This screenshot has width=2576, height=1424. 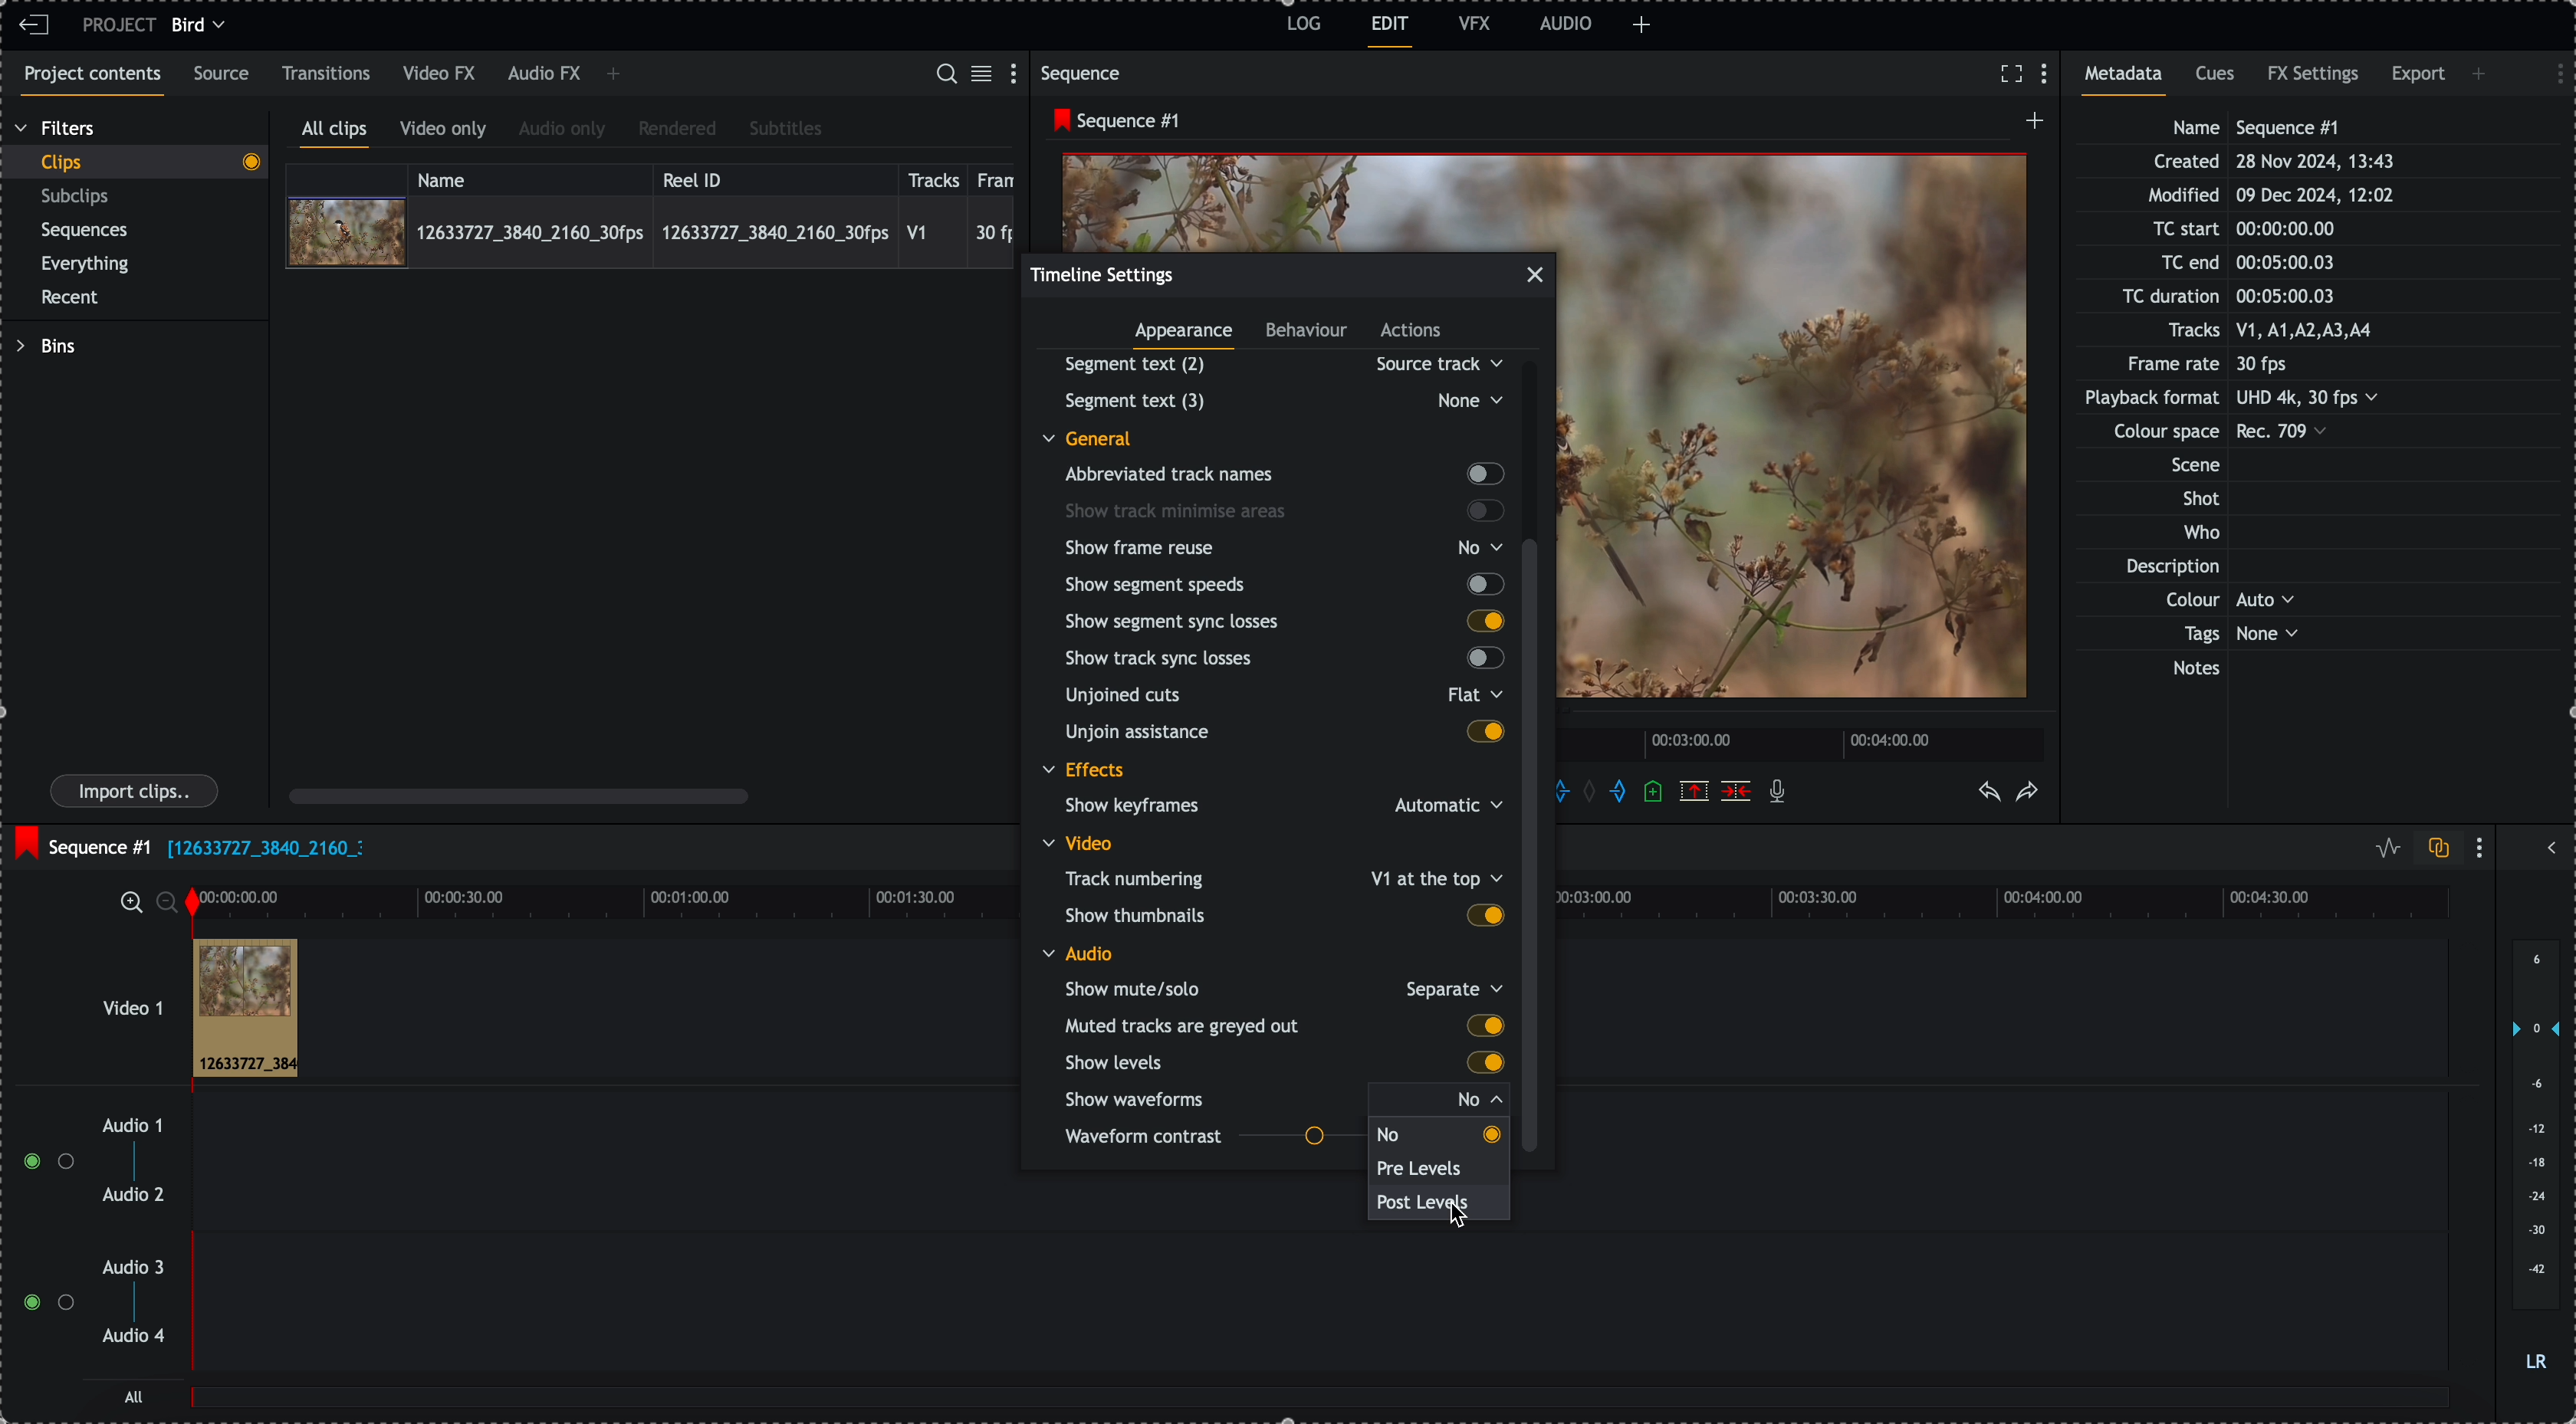 What do you see at coordinates (169, 902) in the screenshot?
I see `zoom ouy` at bounding box center [169, 902].